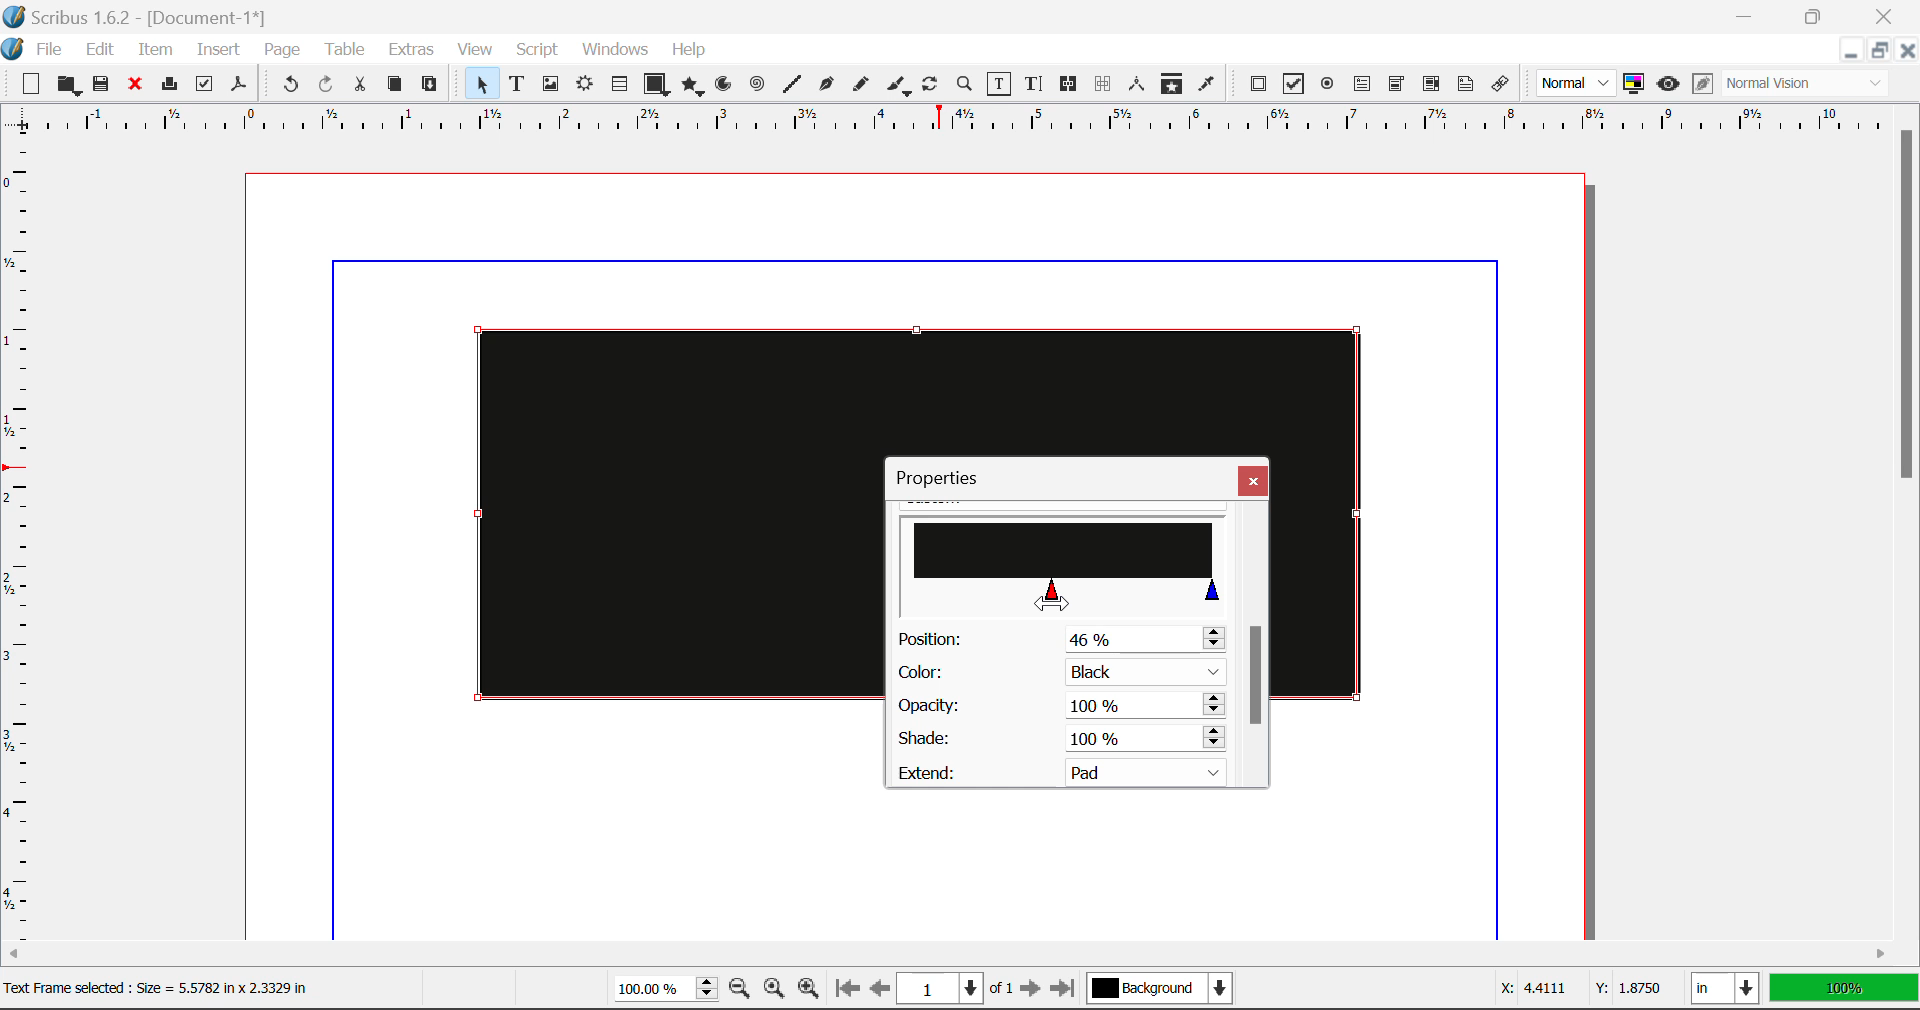 The height and width of the screenshot is (1010, 1920). What do you see at coordinates (948, 478) in the screenshot?
I see `Properties` at bounding box center [948, 478].